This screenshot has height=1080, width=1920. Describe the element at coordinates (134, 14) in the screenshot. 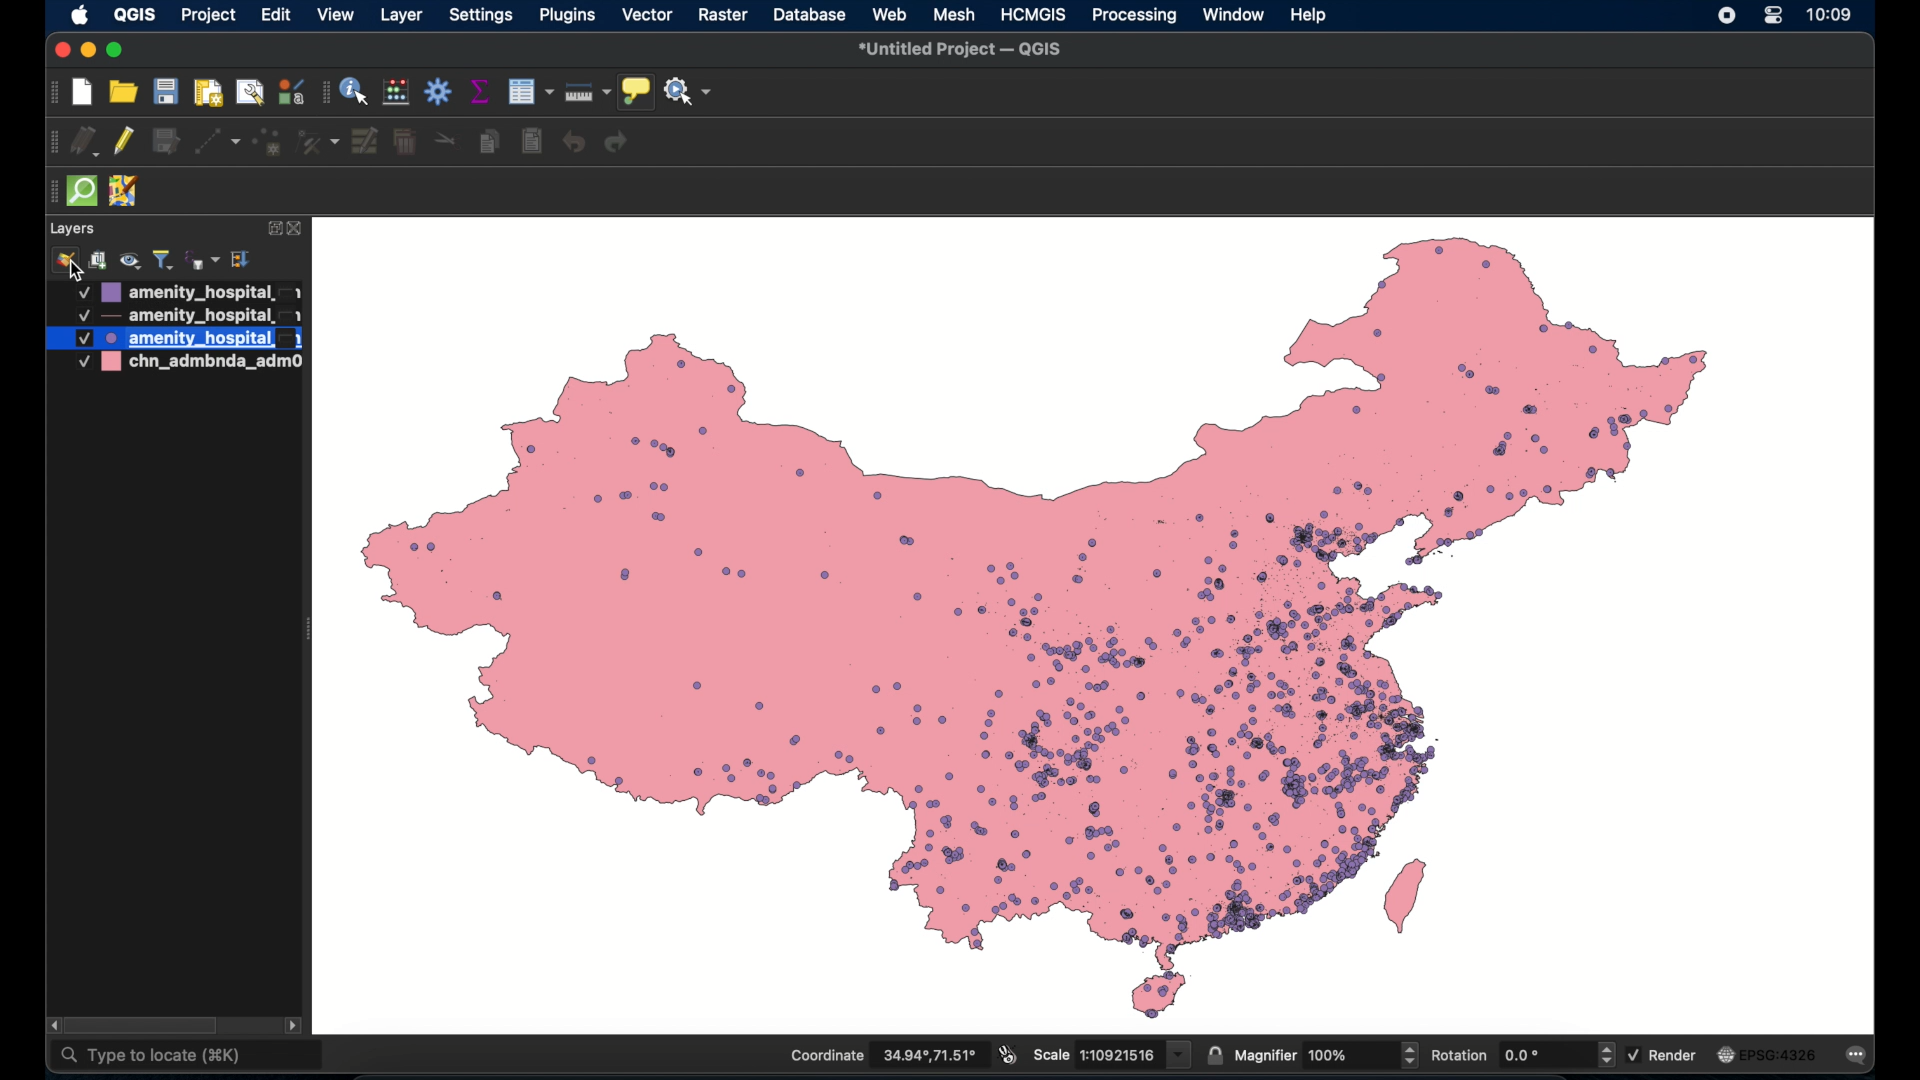

I see `QGIS` at that location.